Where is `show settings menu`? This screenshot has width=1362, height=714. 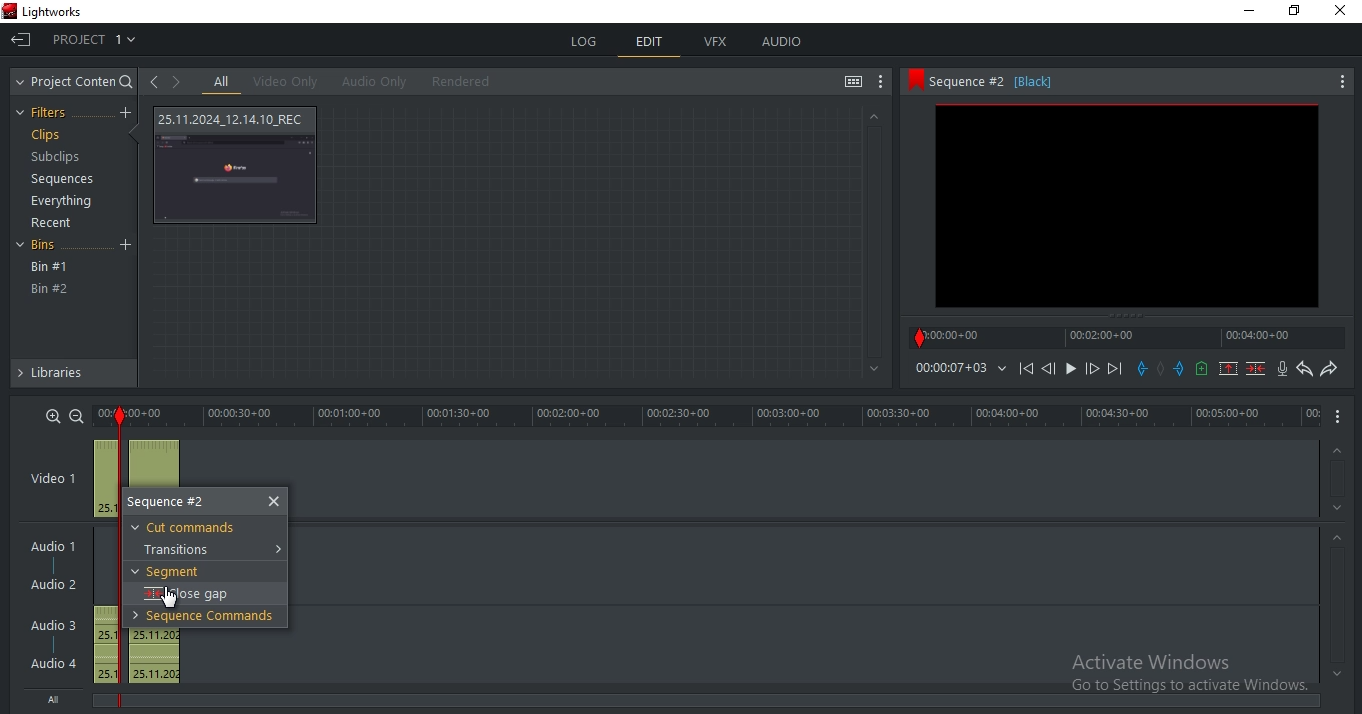 show settings menu is located at coordinates (882, 84).